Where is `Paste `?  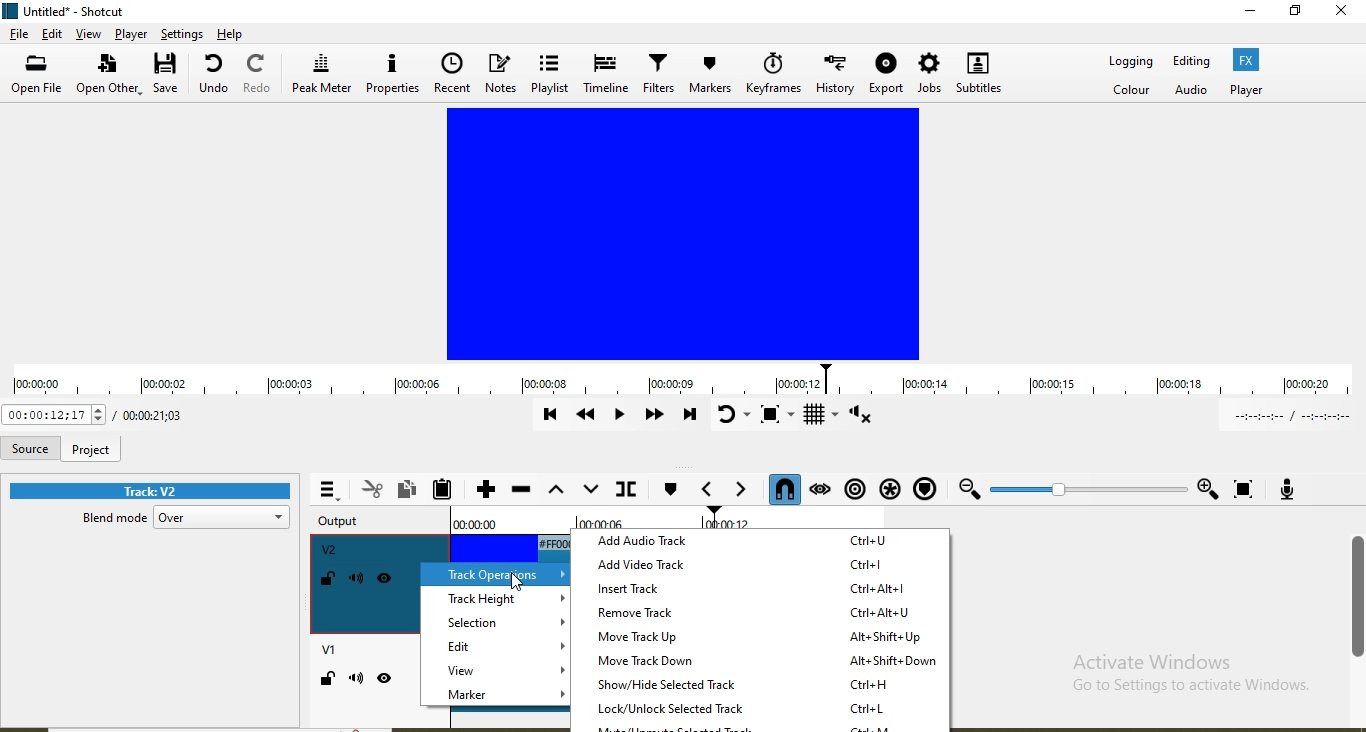 Paste  is located at coordinates (443, 488).